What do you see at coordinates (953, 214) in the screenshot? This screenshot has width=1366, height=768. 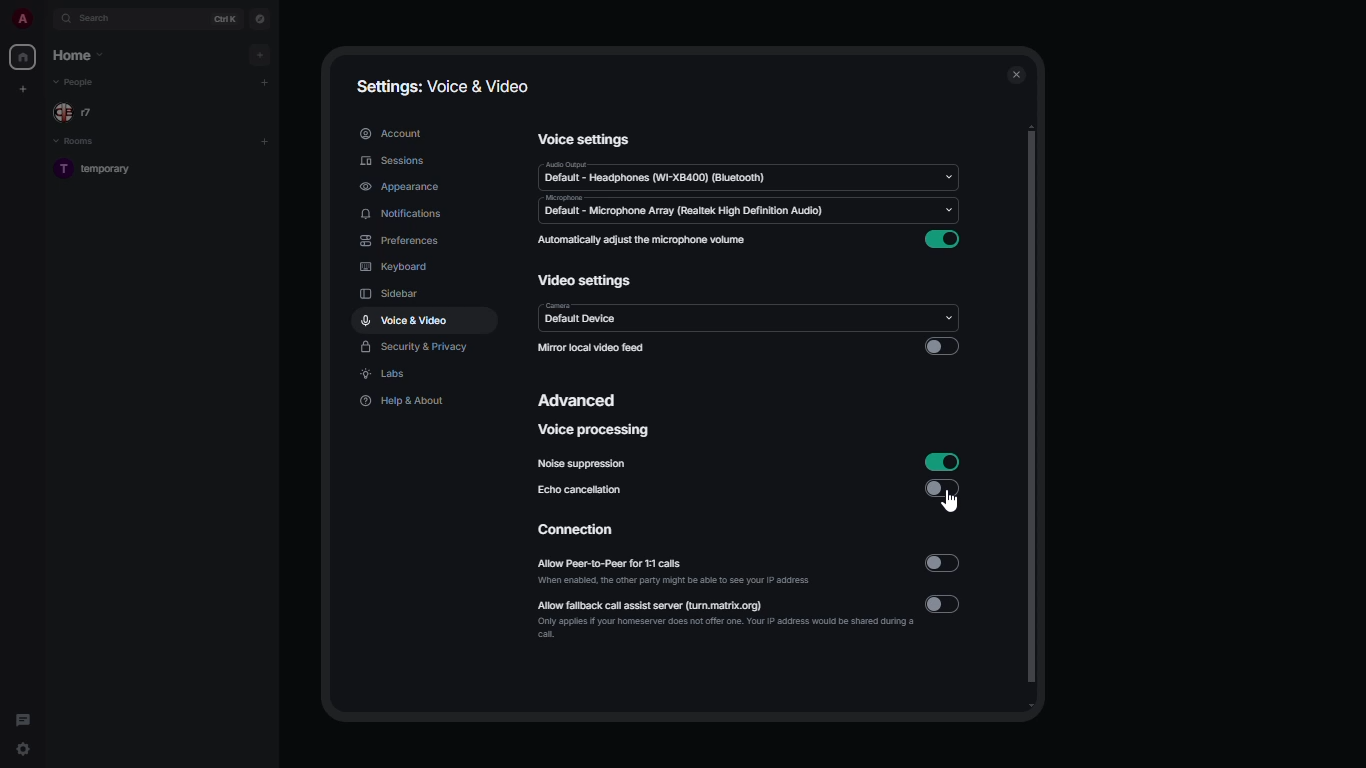 I see `drop down` at bounding box center [953, 214].